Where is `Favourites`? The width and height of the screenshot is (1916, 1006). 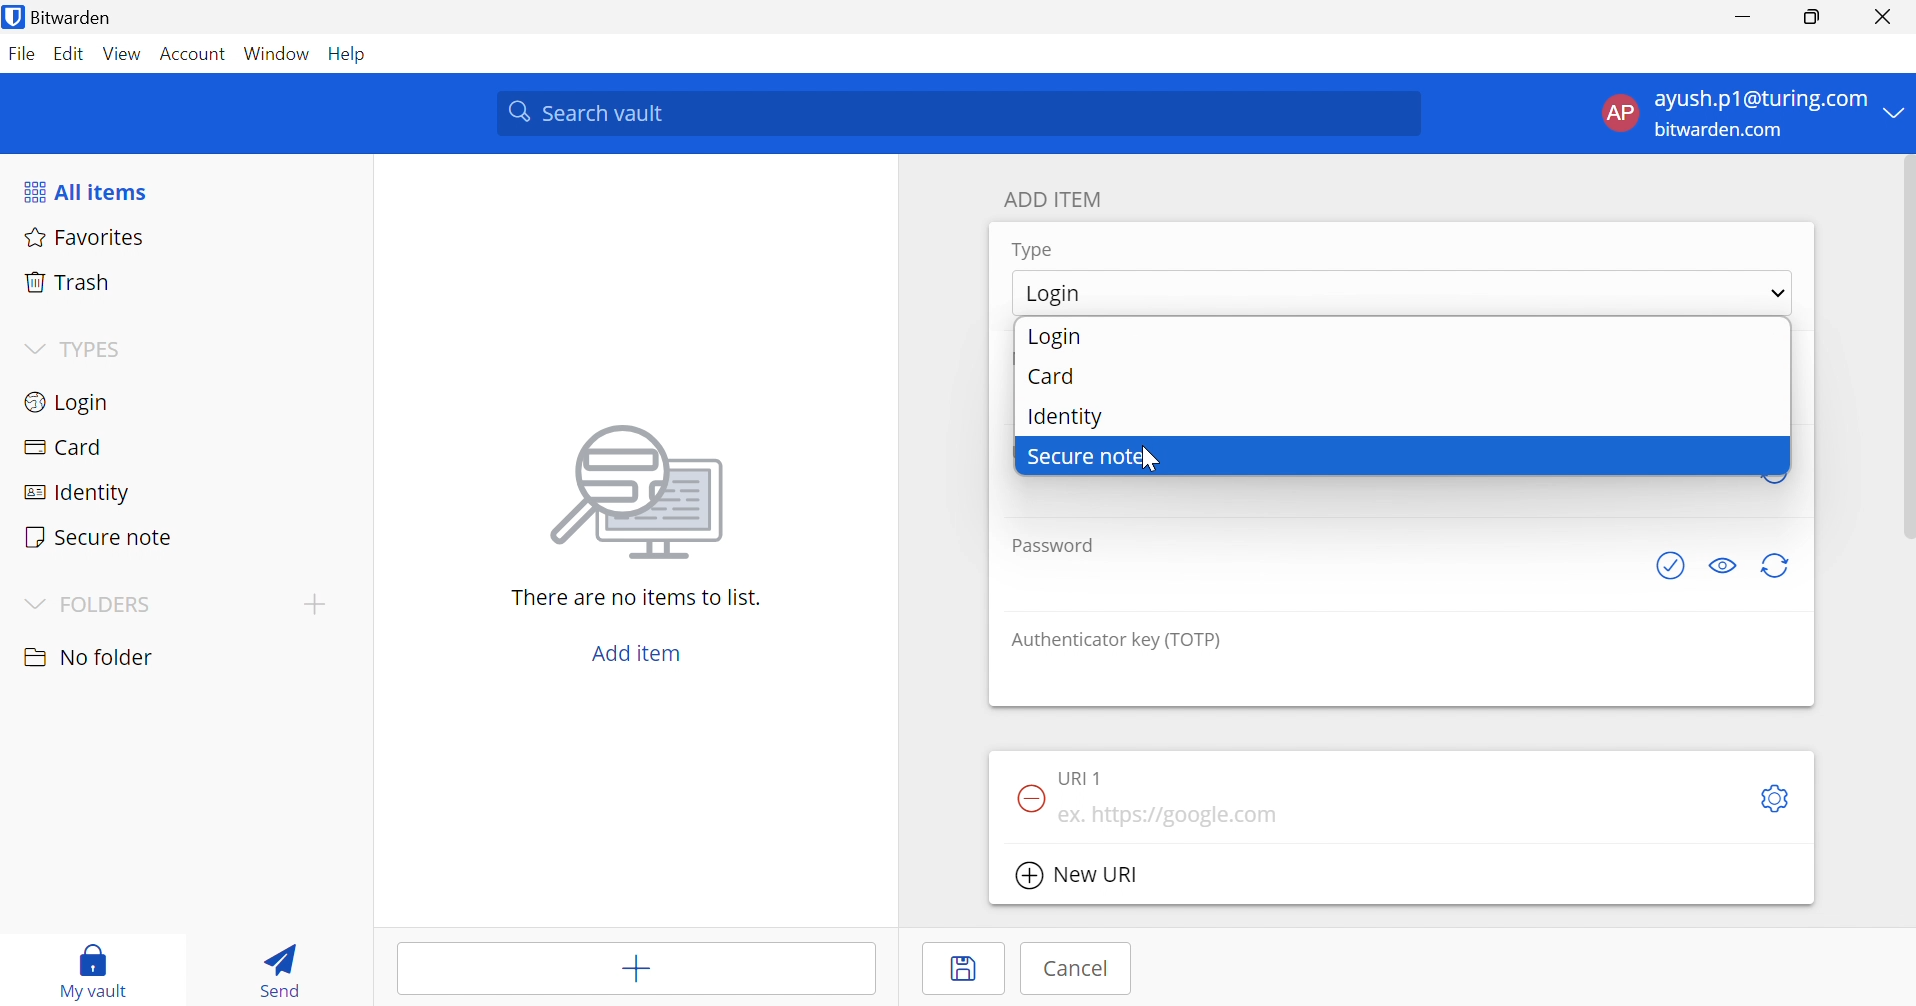
Favourites is located at coordinates (87, 239).